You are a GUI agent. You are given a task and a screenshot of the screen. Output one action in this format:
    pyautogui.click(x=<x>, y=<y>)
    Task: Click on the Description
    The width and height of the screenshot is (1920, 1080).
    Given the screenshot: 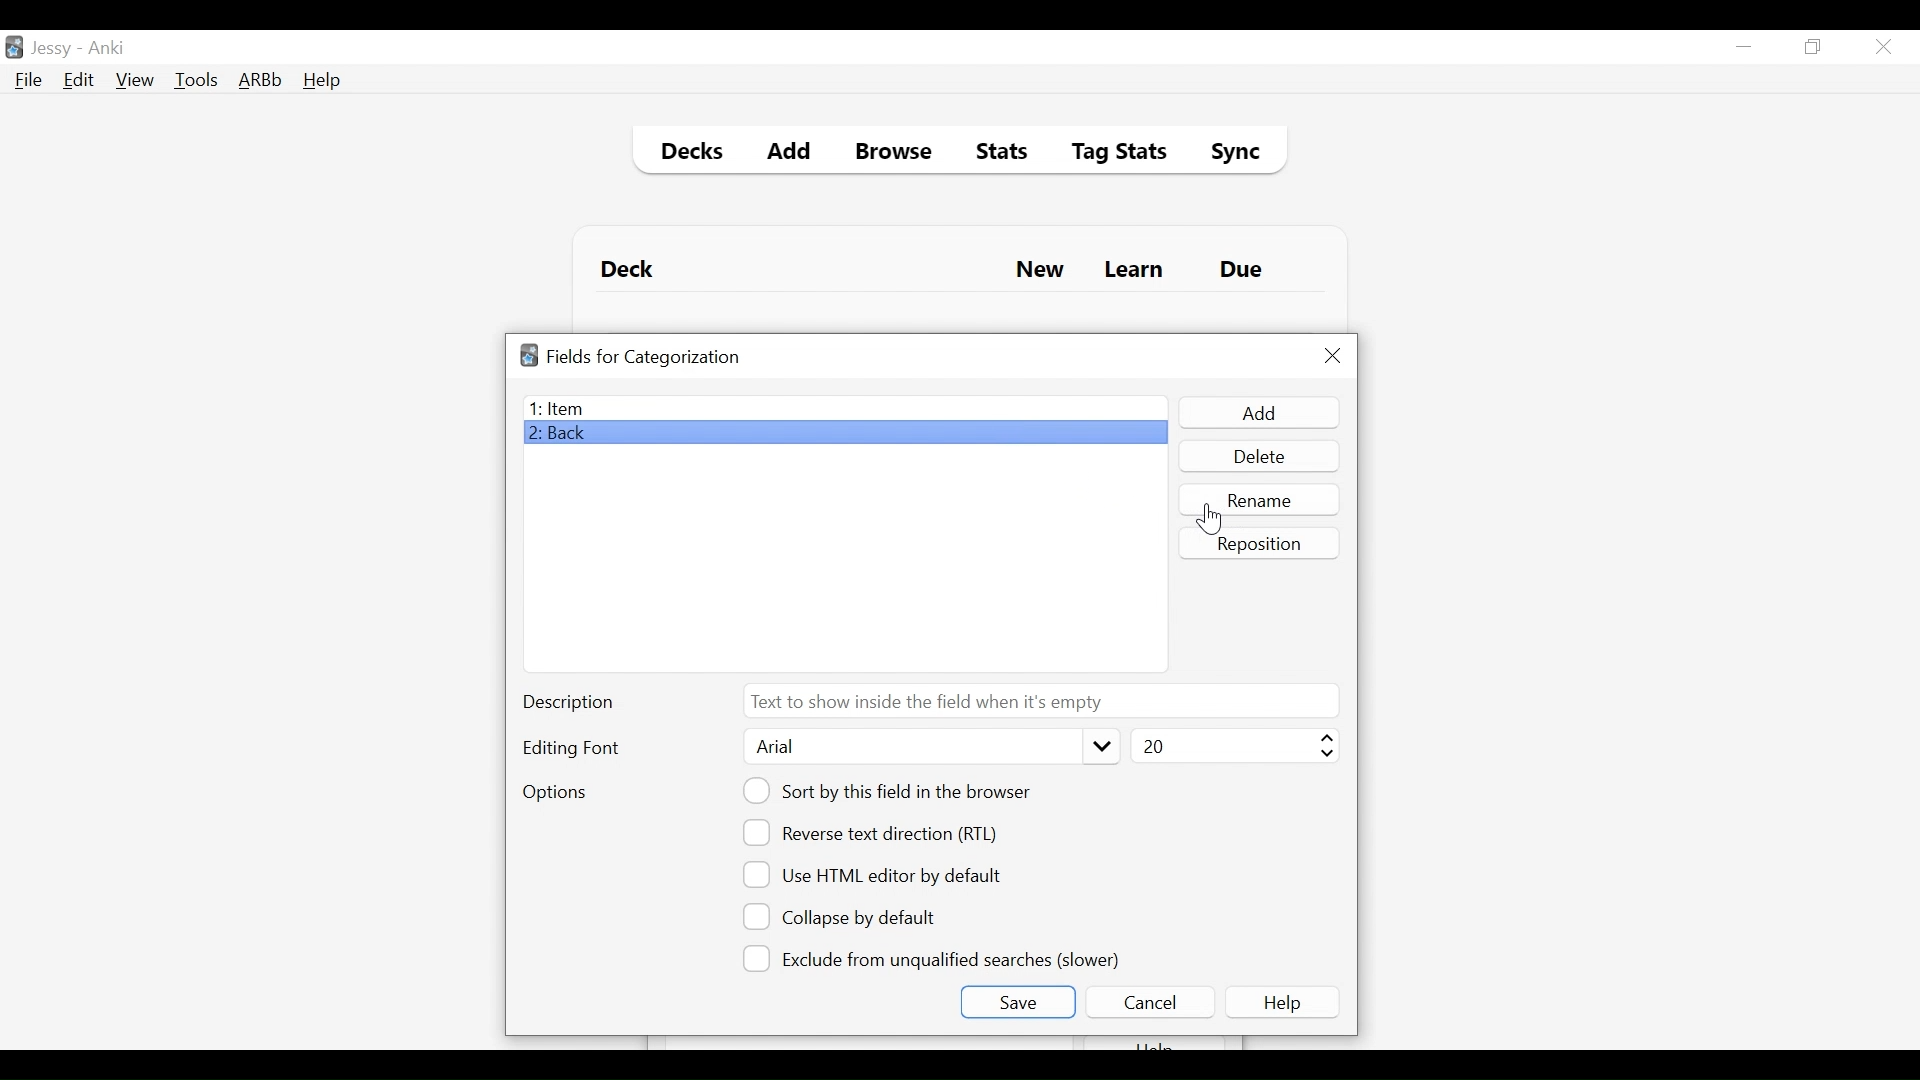 What is the action you would take?
    pyautogui.click(x=573, y=704)
    